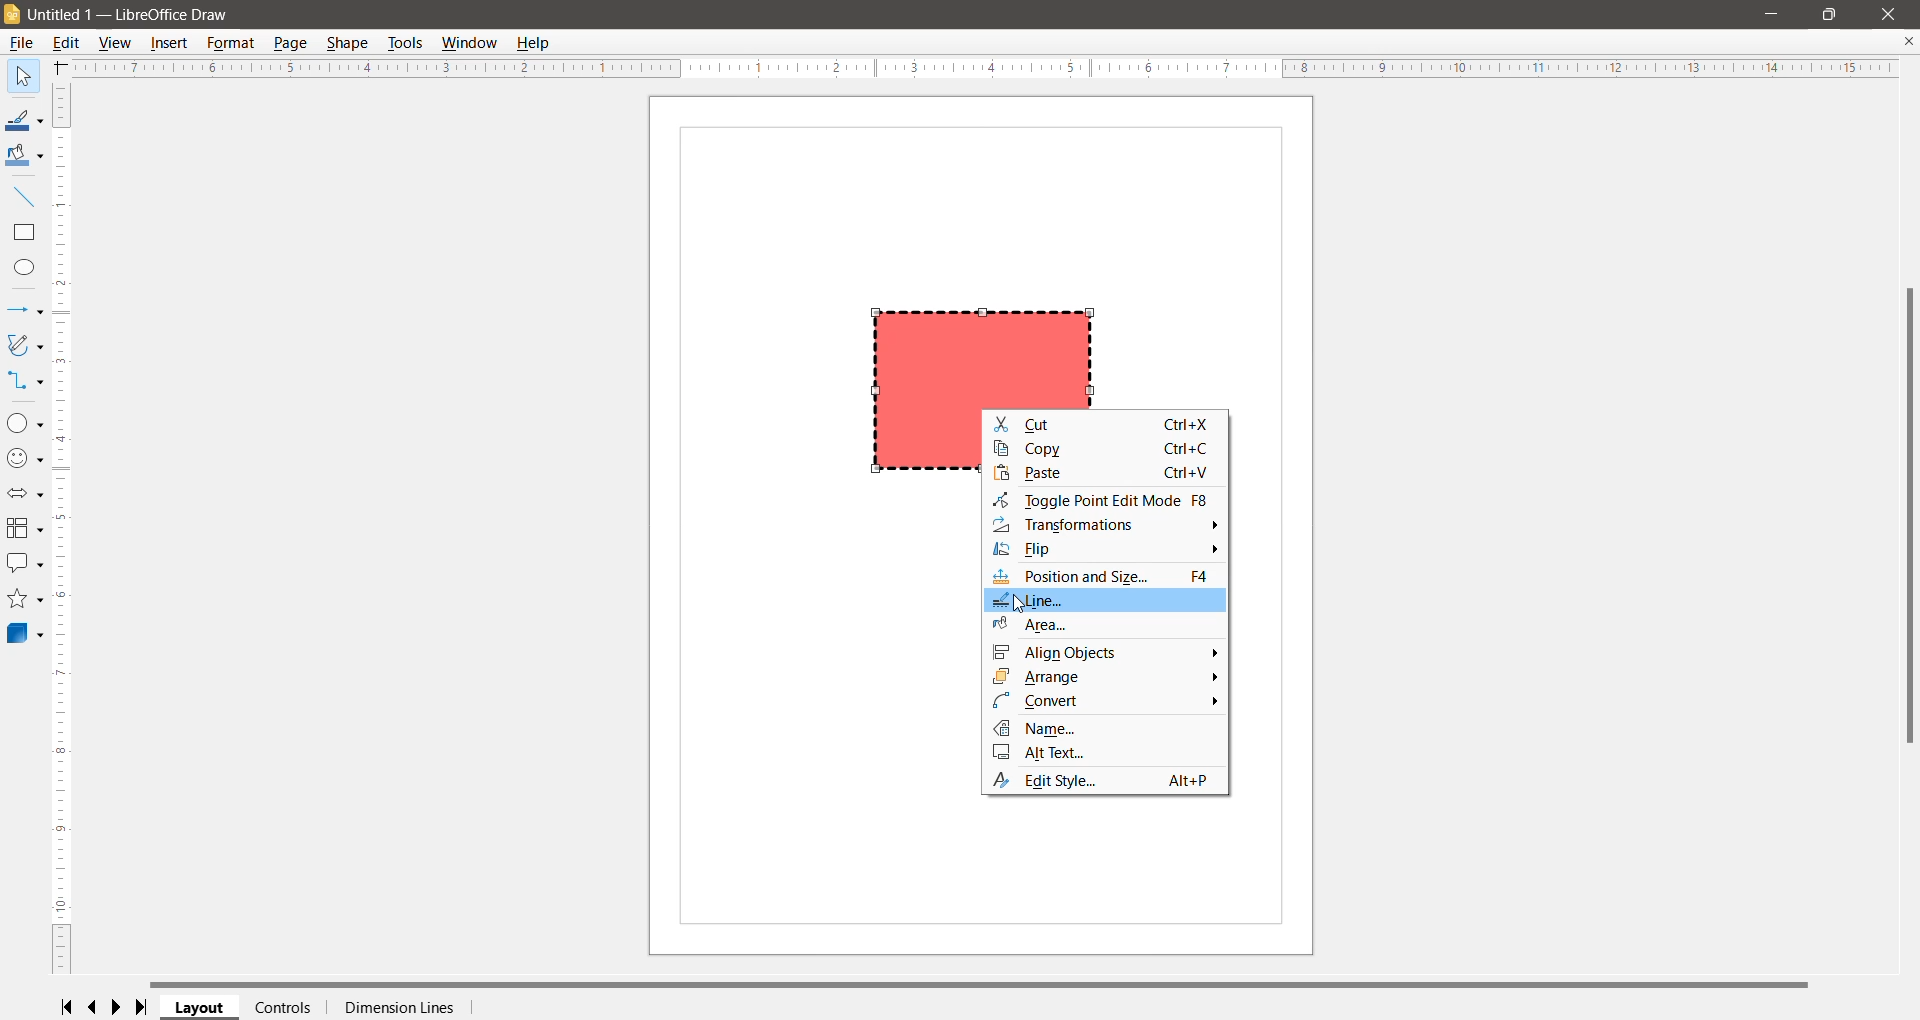  What do you see at coordinates (63, 527) in the screenshot?
I see `Vertical Scroll Bar` at bounding box center [63, 527].